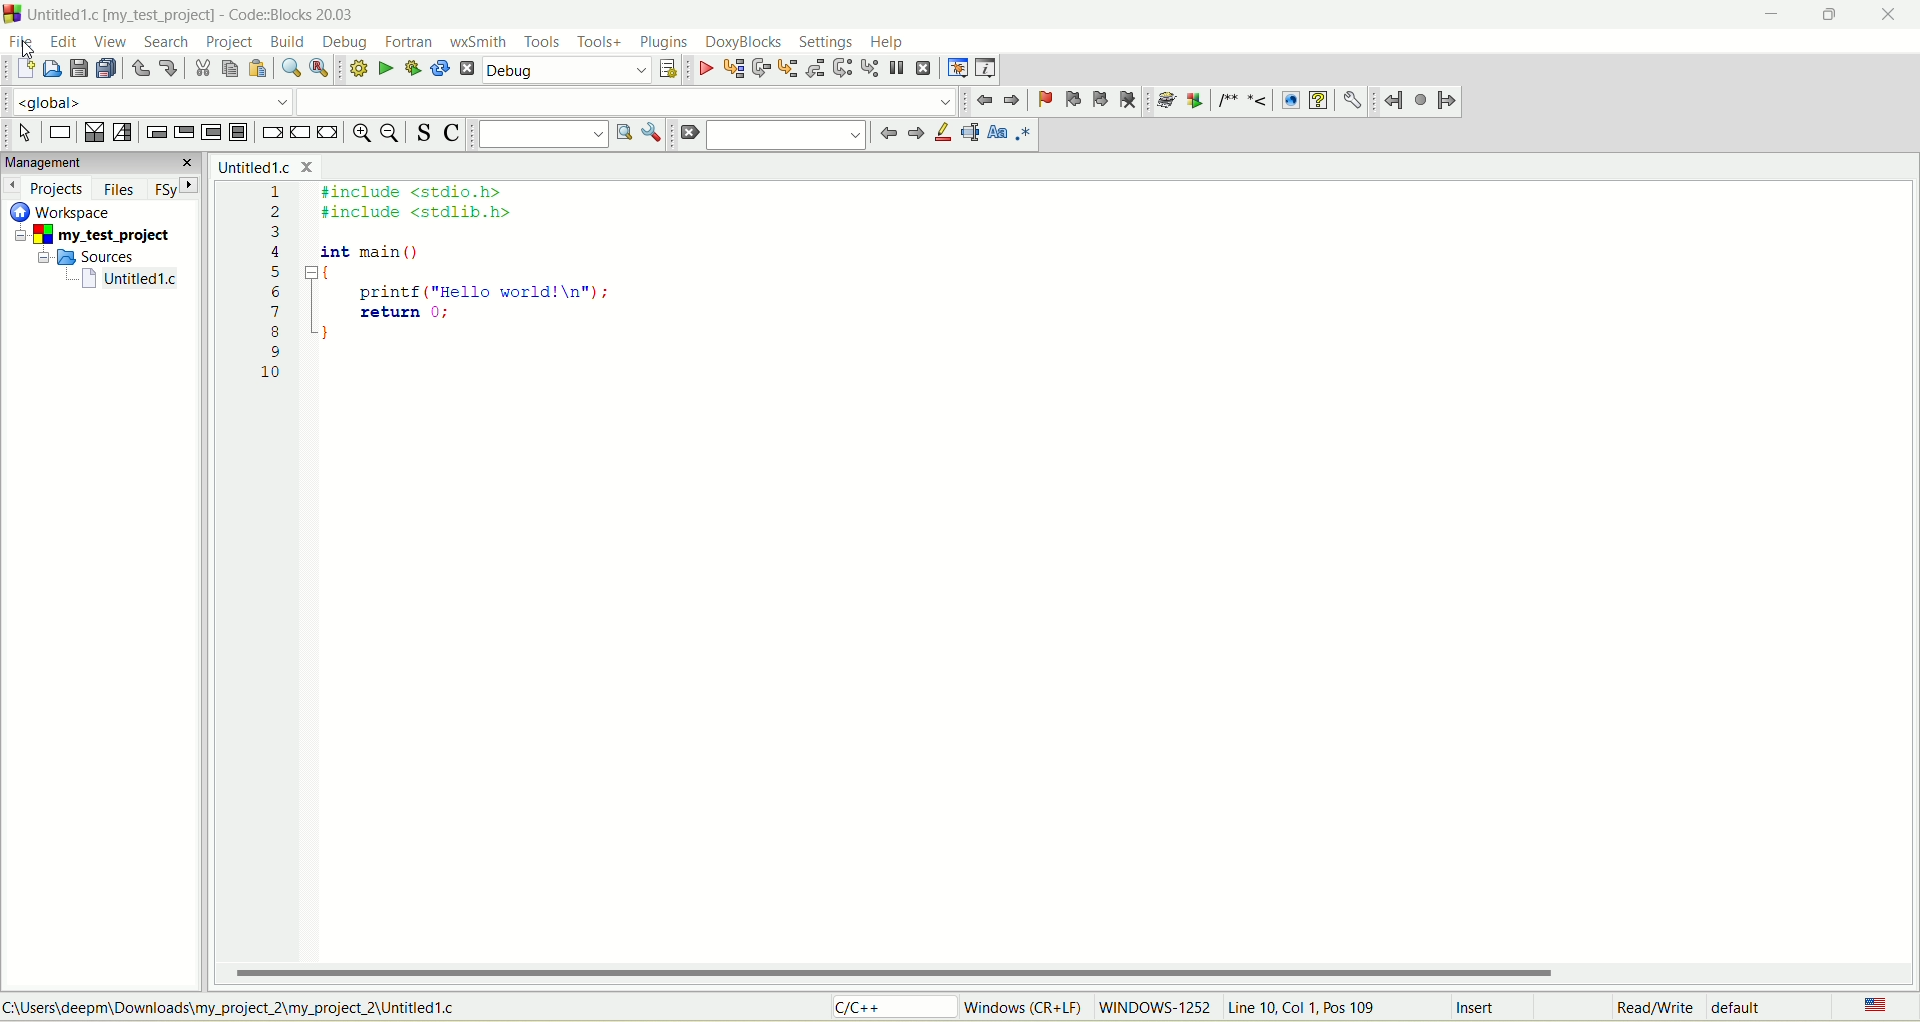  Describe the element at coordinates (1479, 1009) in the screenshot. I see `insert` at that location.